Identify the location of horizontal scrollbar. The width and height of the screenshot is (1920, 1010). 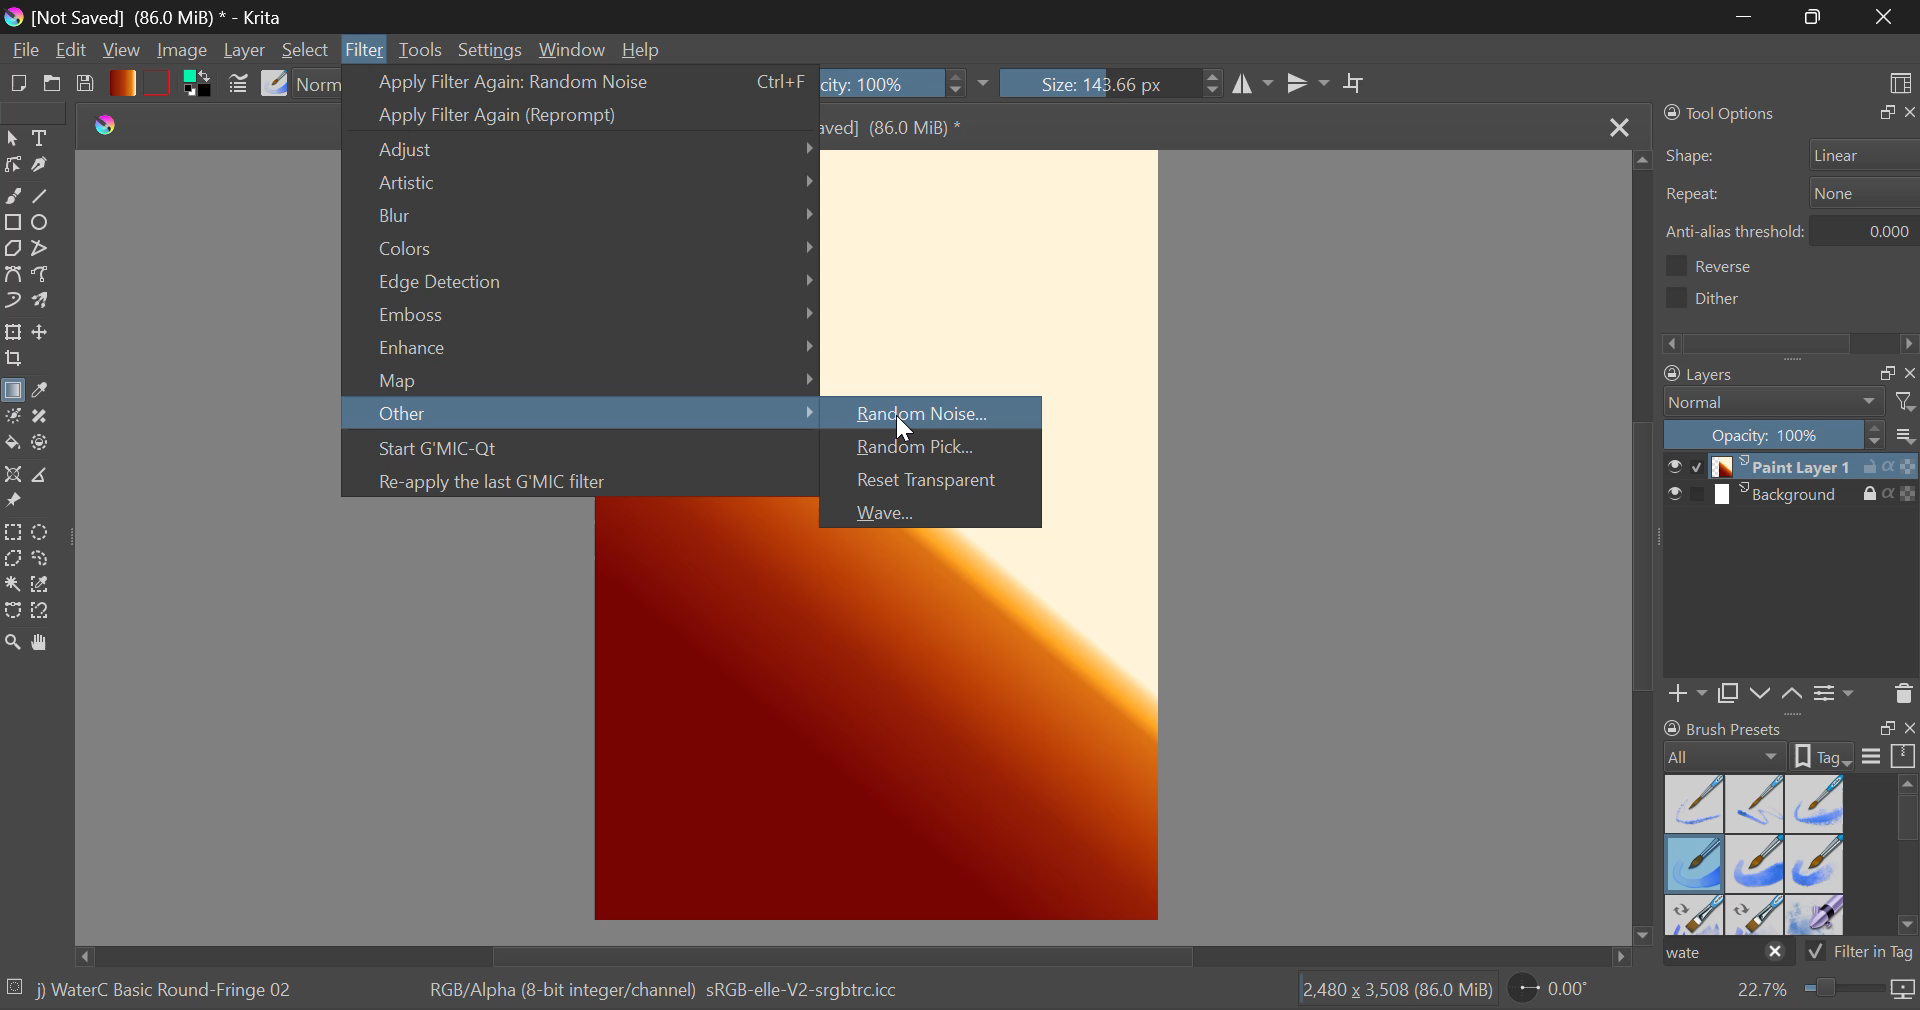
(1792, 342).